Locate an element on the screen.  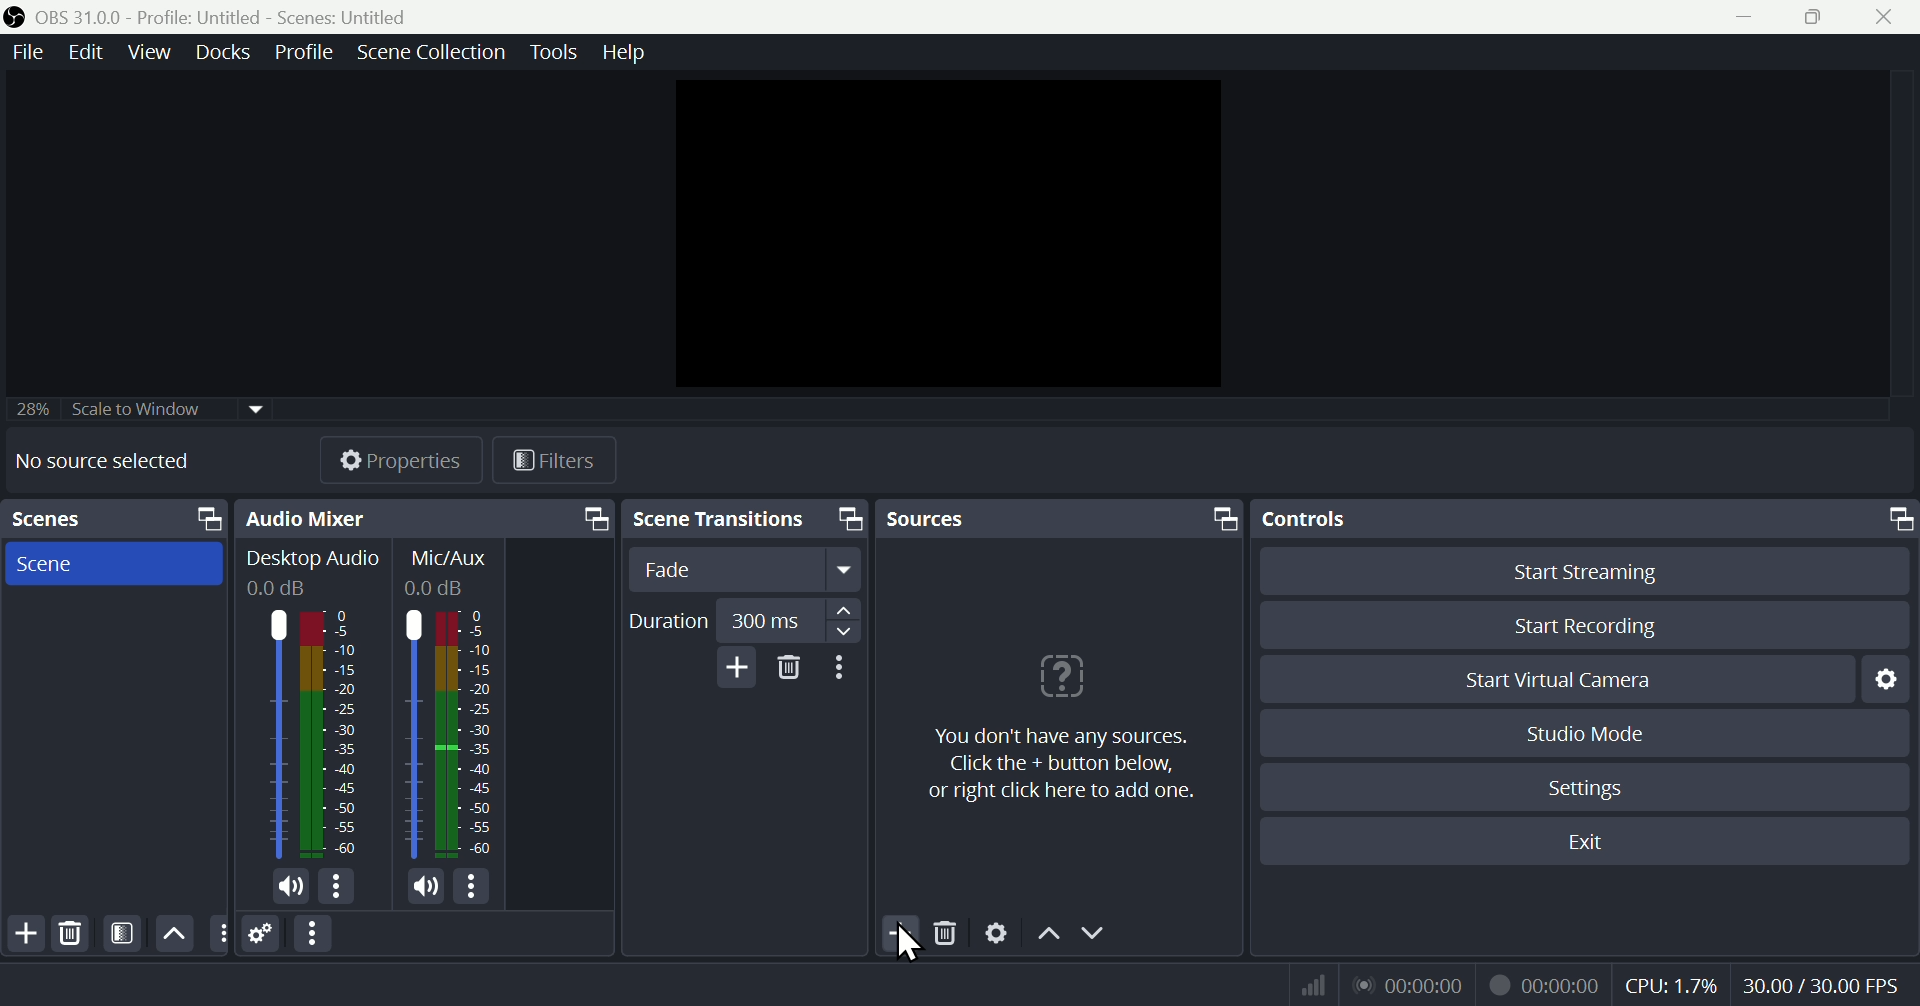
Desktop Audio is located at coordinates (273, 735).